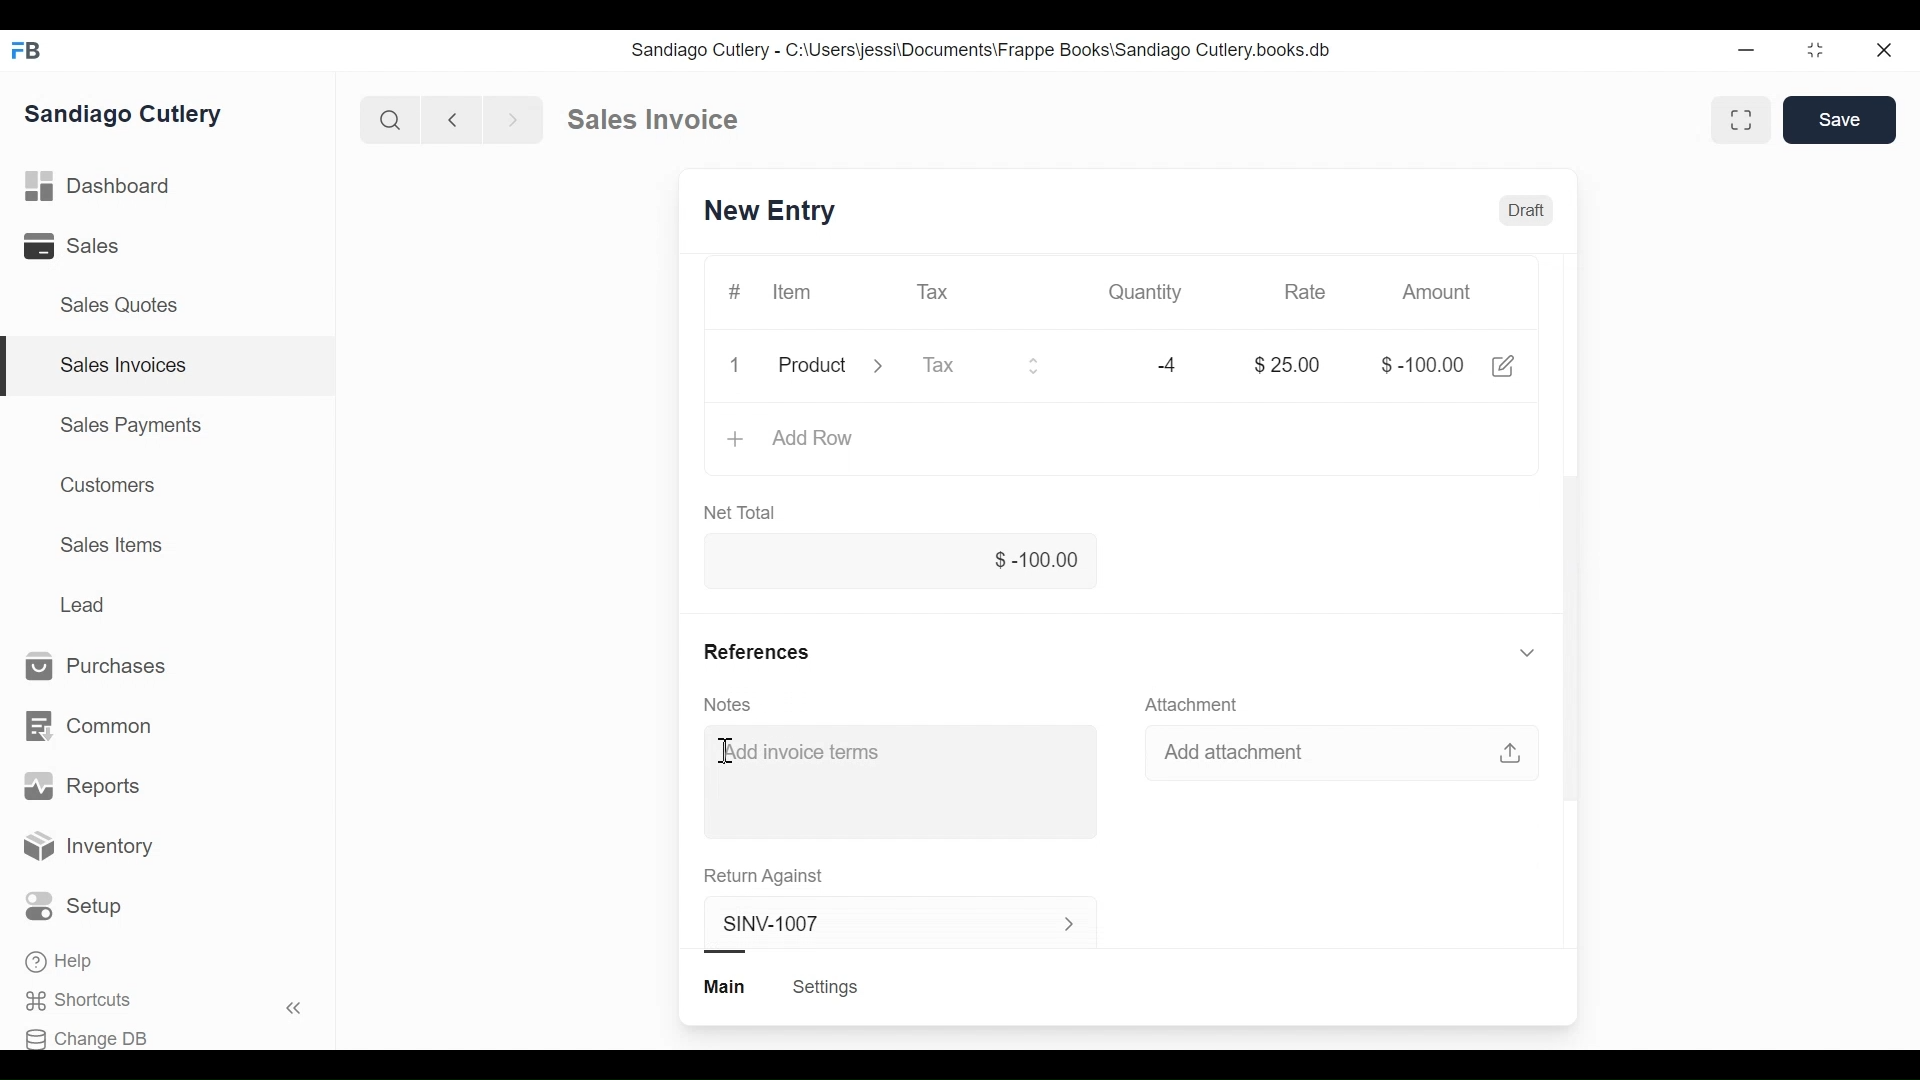 This screenshot has width=1920, height=1080. I want to click on Tax, so click(934, 292).